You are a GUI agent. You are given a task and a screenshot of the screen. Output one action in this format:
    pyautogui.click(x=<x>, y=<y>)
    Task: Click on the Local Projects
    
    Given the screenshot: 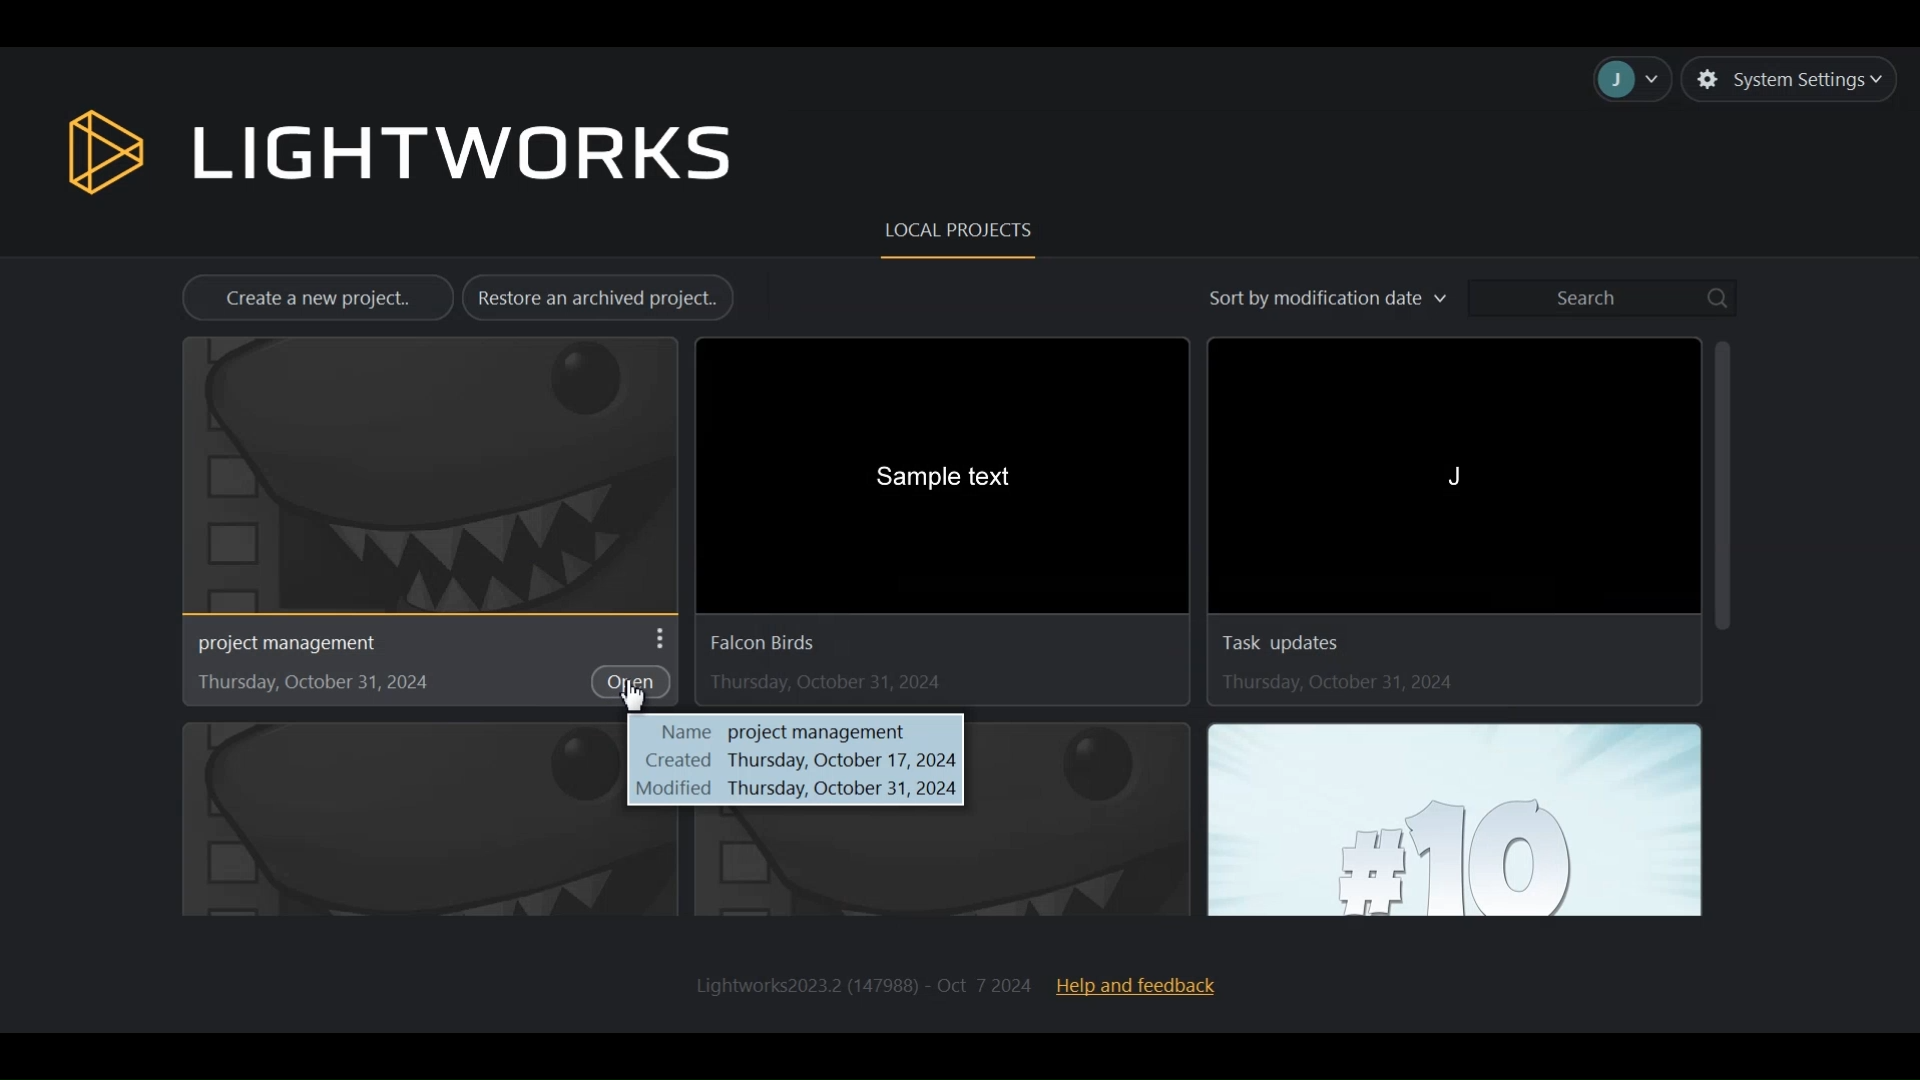 What is the action you would take?
    pyautogui.click(x=957, y=229)
    